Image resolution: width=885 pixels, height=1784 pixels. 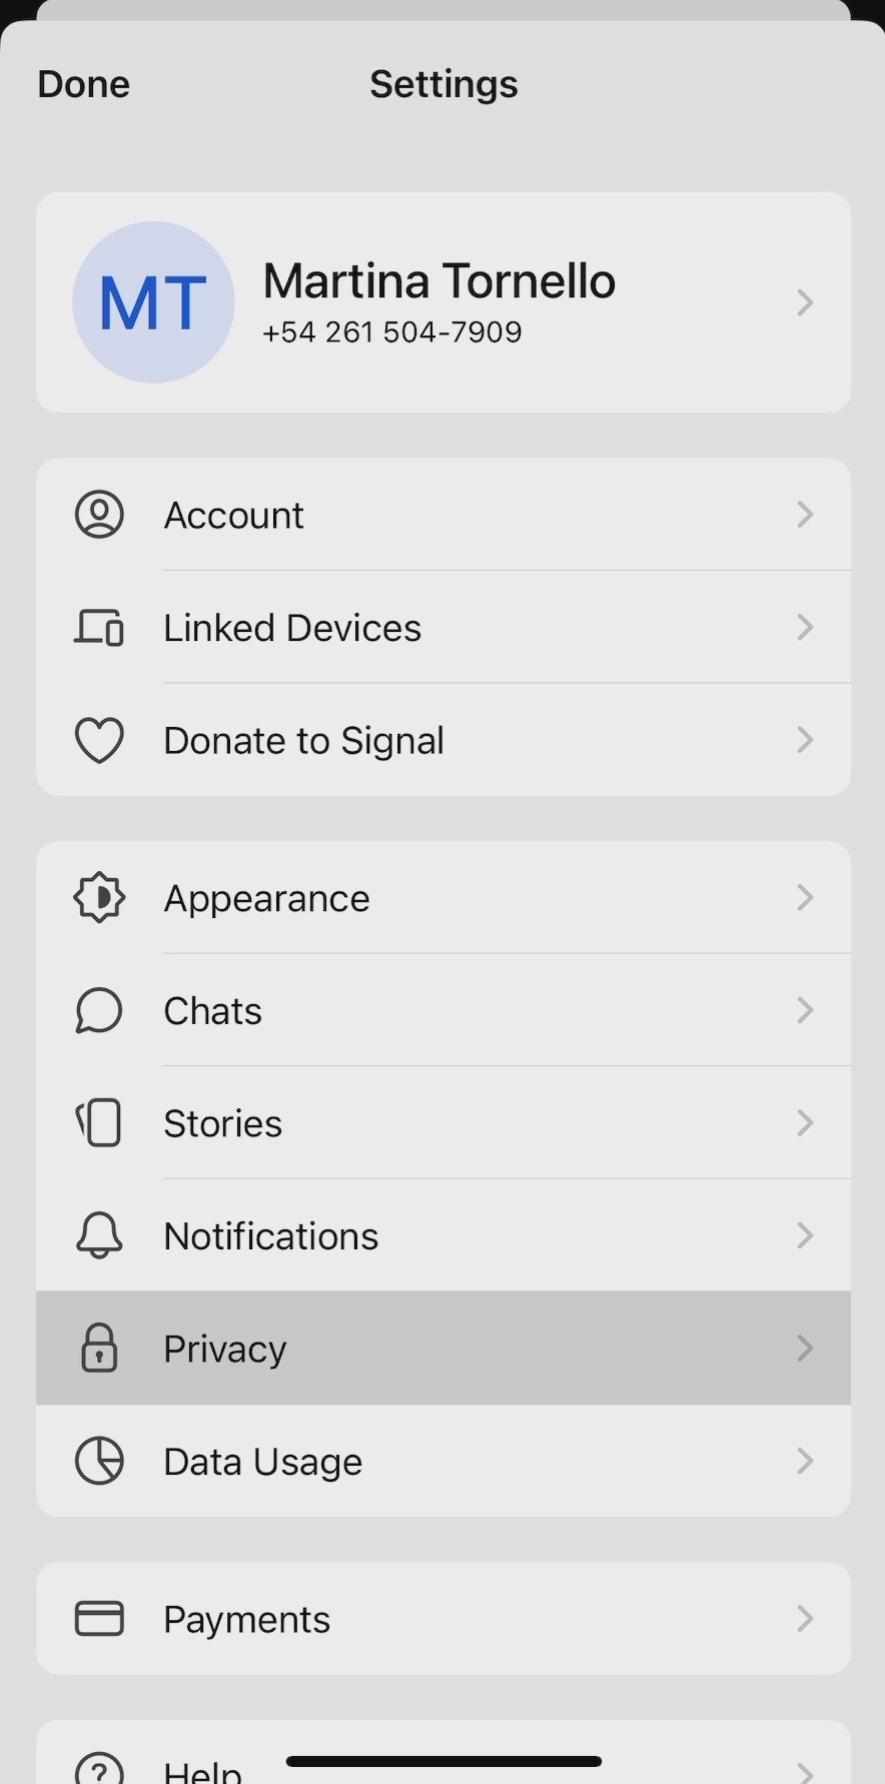 What do you see at coordinates (436, 514) in the screenshot?
I see `account` at bounding box center [436, 514].